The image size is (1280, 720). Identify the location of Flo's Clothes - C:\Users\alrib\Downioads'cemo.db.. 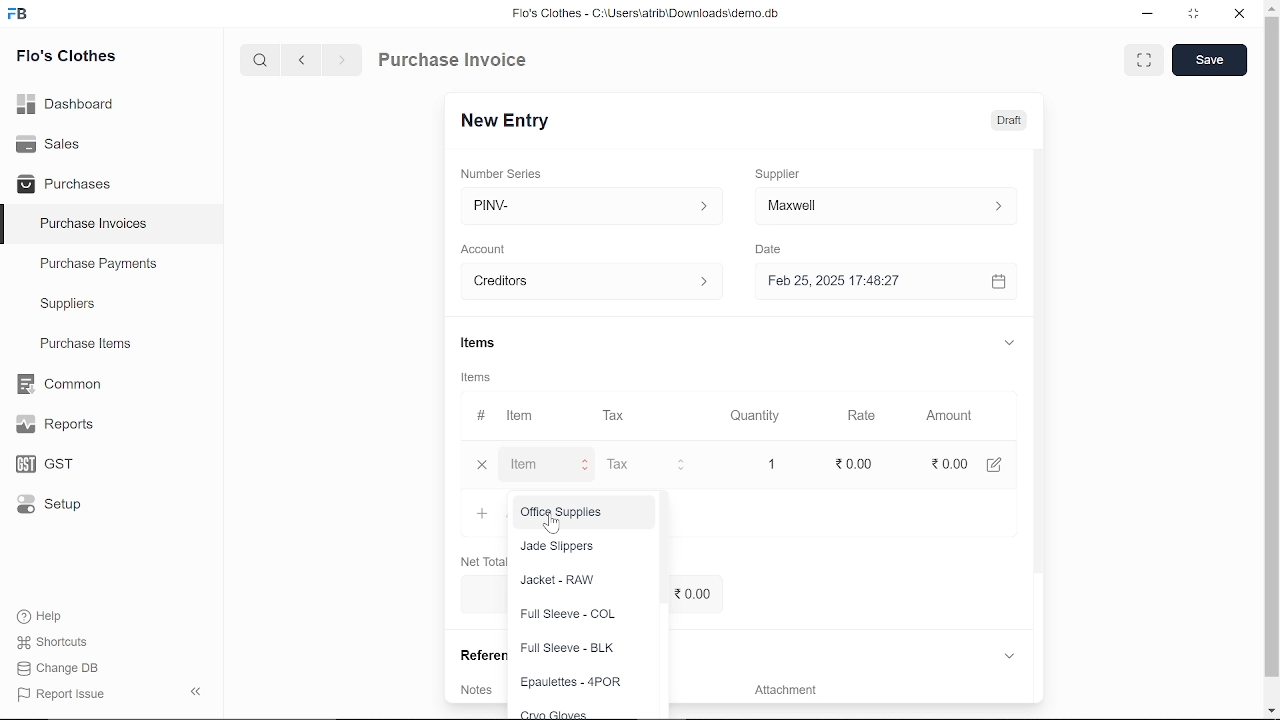
(653, 17).